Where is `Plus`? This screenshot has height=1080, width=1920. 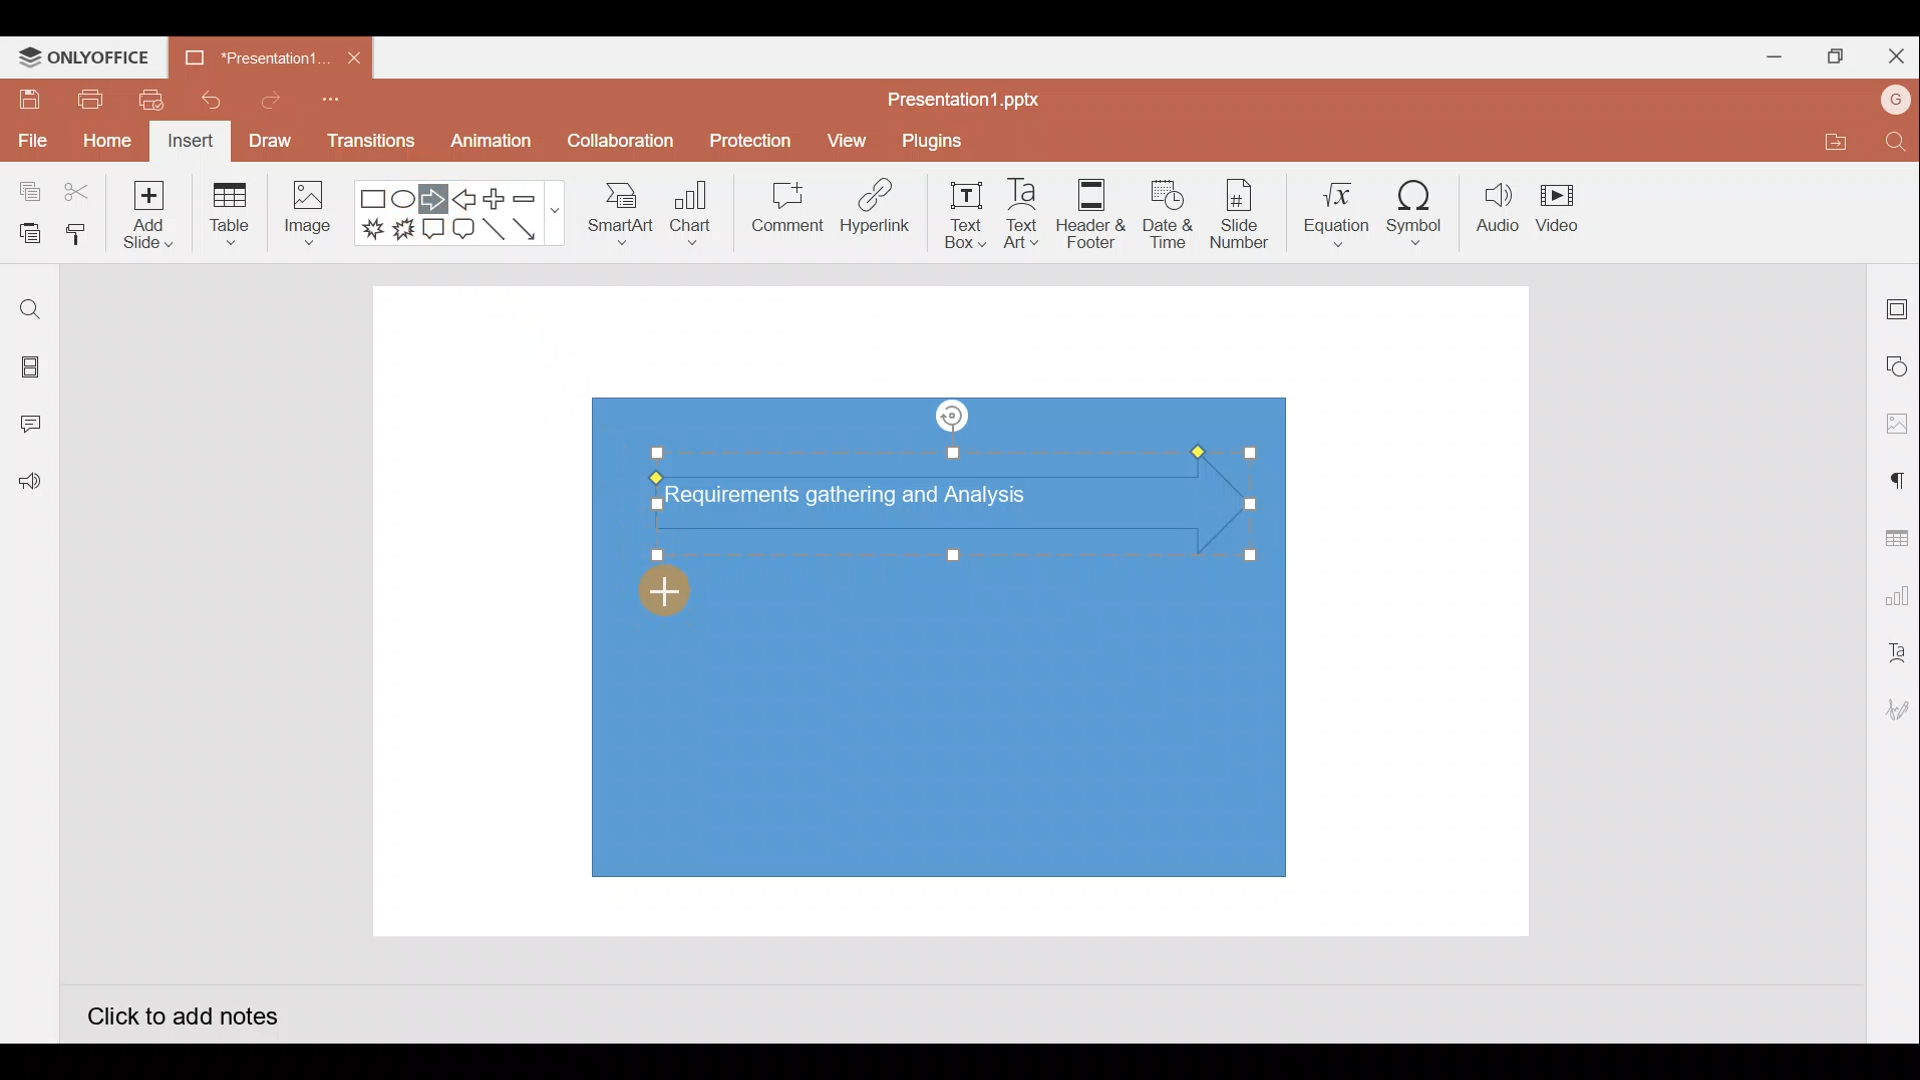 Plus is located at coordinates (499, 199).